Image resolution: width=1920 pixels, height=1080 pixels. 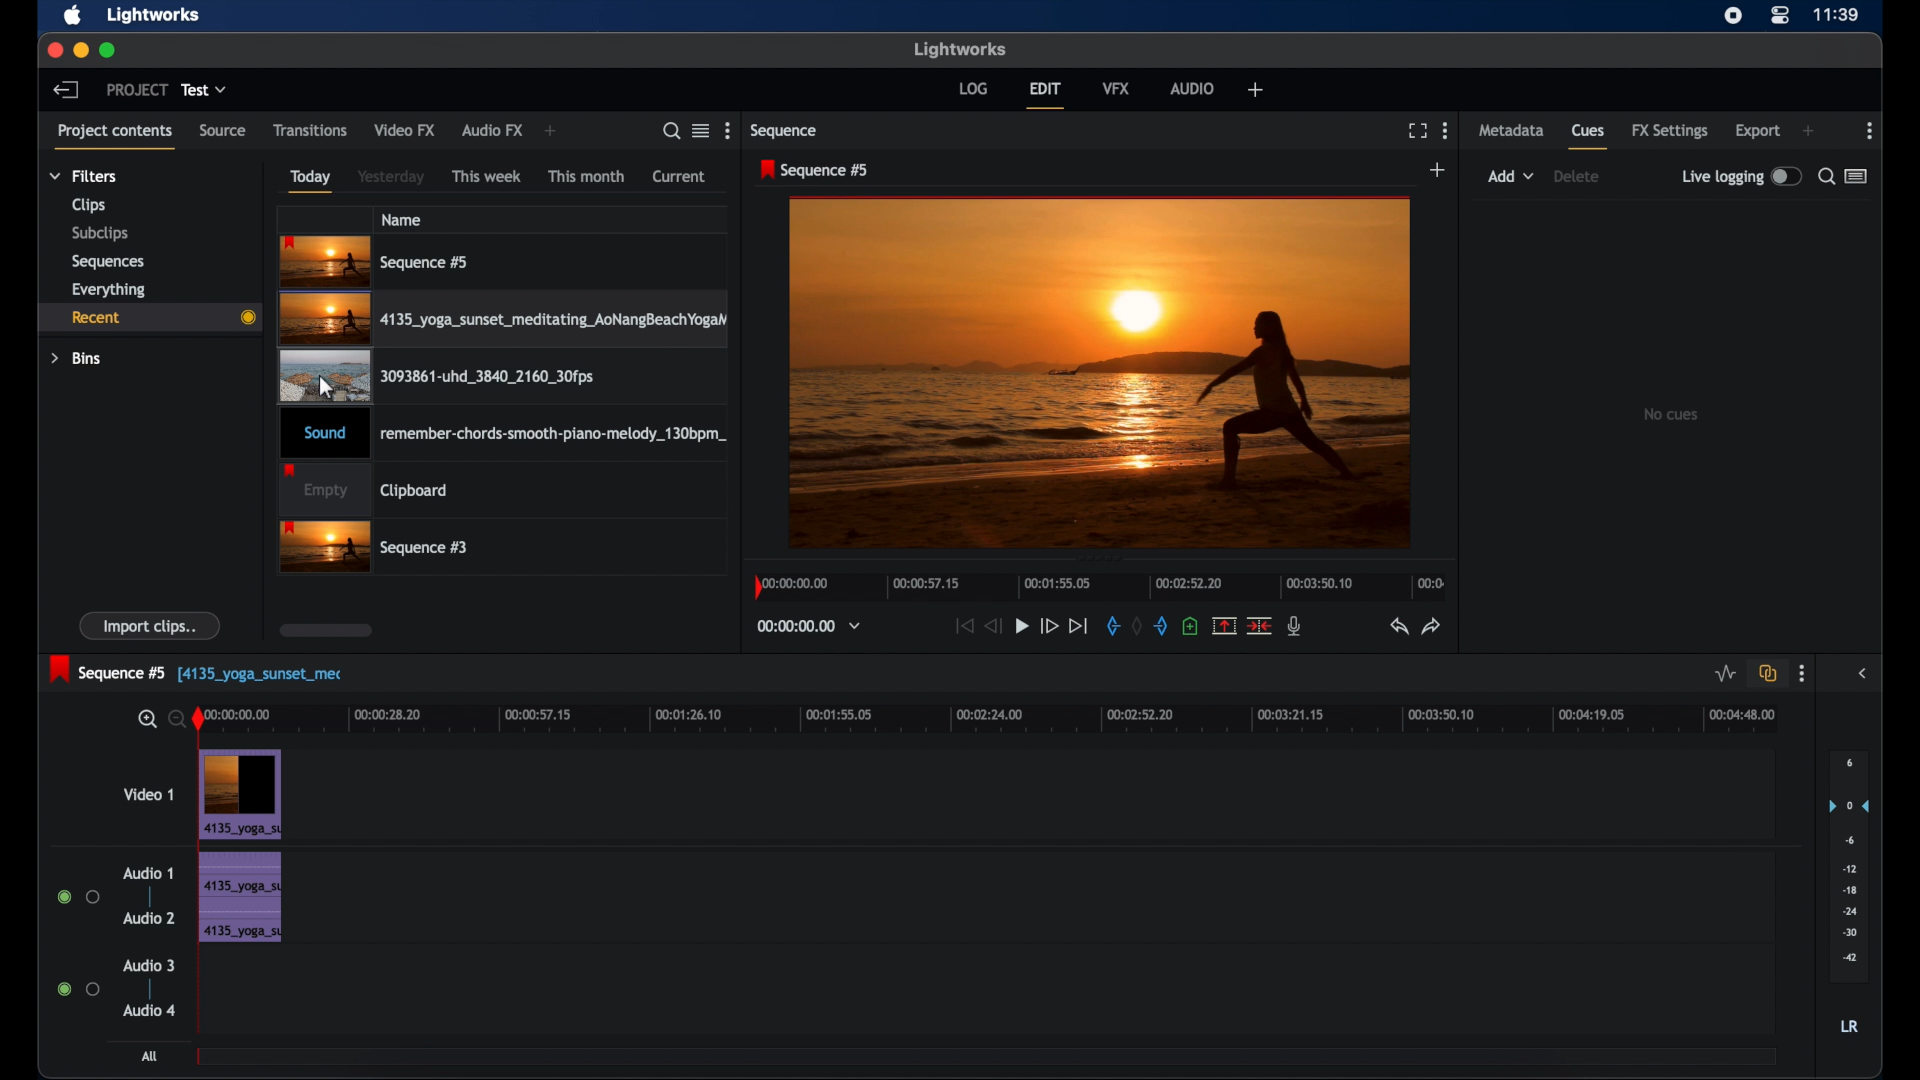 What do you see at coordinates (1417, 131) in the screenshot?
I see `full screen` at bounding box center [1417, 131].